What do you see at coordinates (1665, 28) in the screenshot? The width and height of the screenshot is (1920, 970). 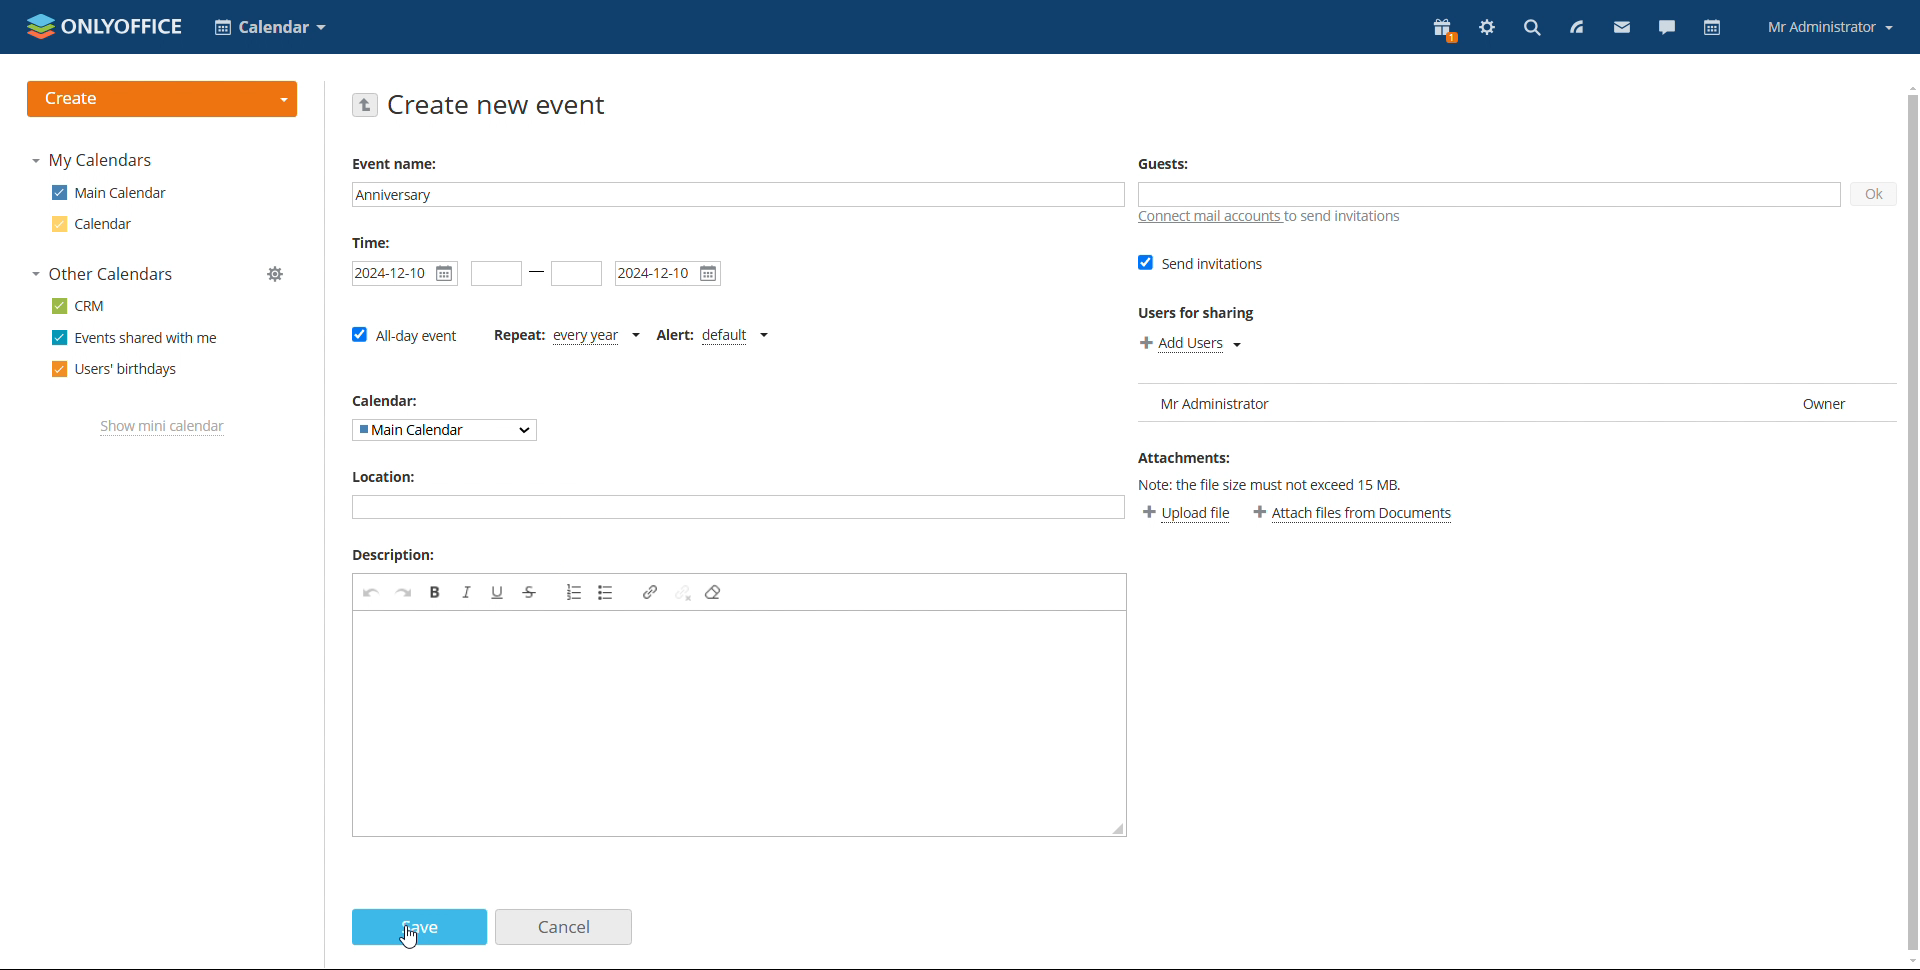 I see `talk` at bounding box center [1665, 28].